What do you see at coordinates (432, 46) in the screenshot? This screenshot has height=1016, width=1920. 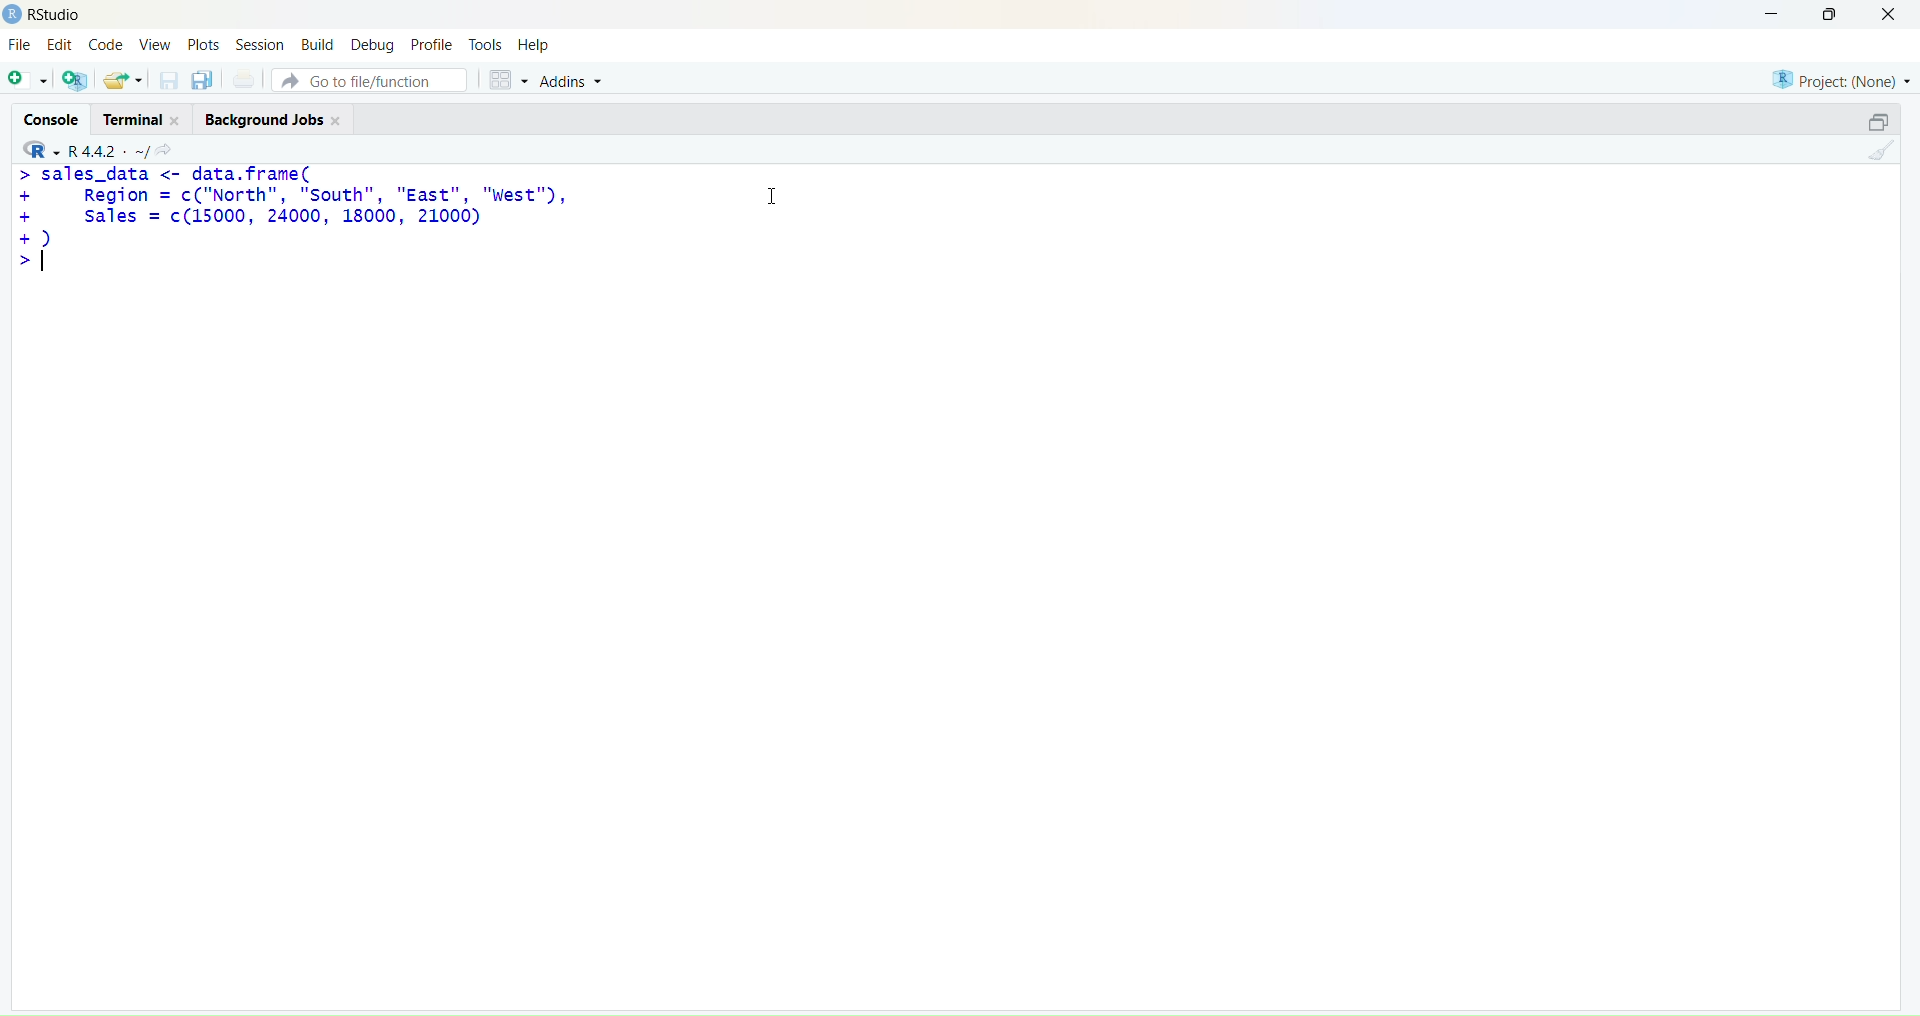 I see `Profile` at bounding box center [432, 46].